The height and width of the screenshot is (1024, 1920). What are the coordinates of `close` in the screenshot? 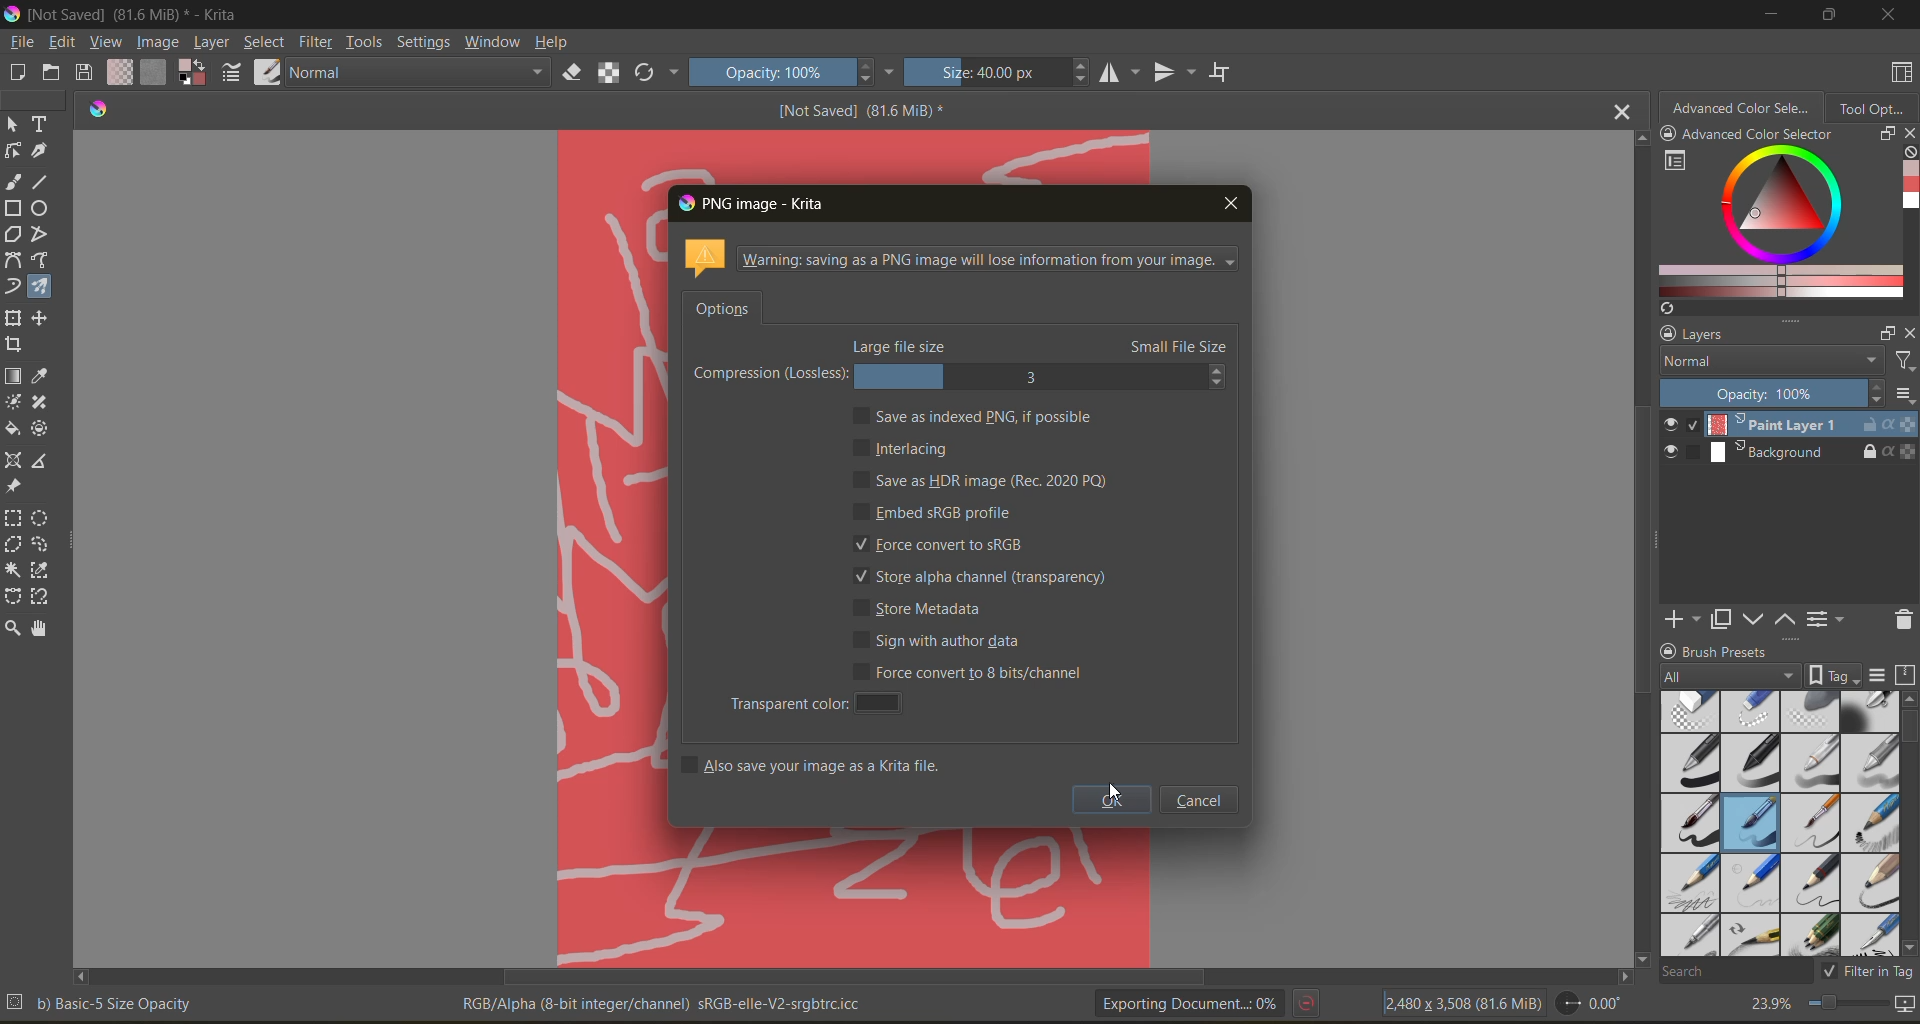 It's located at (1890, 14).